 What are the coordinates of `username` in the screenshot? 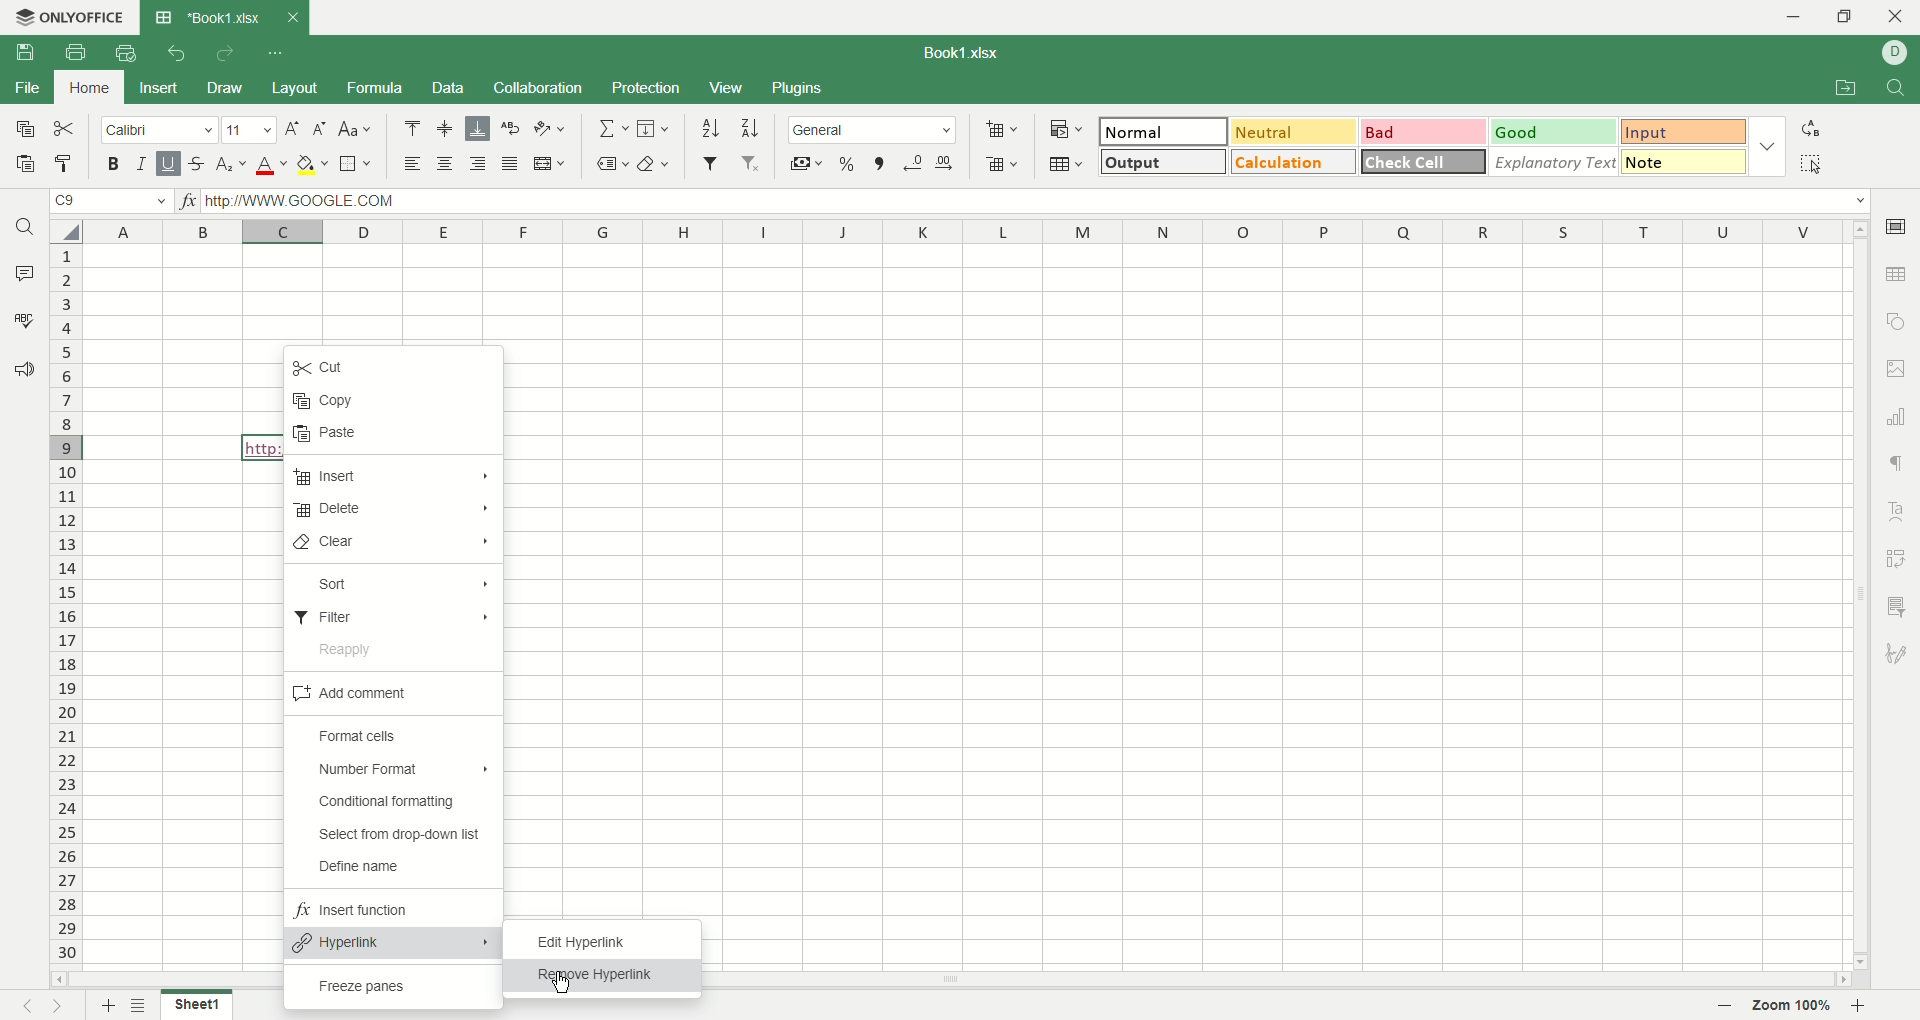 It's located at (1896, 52).